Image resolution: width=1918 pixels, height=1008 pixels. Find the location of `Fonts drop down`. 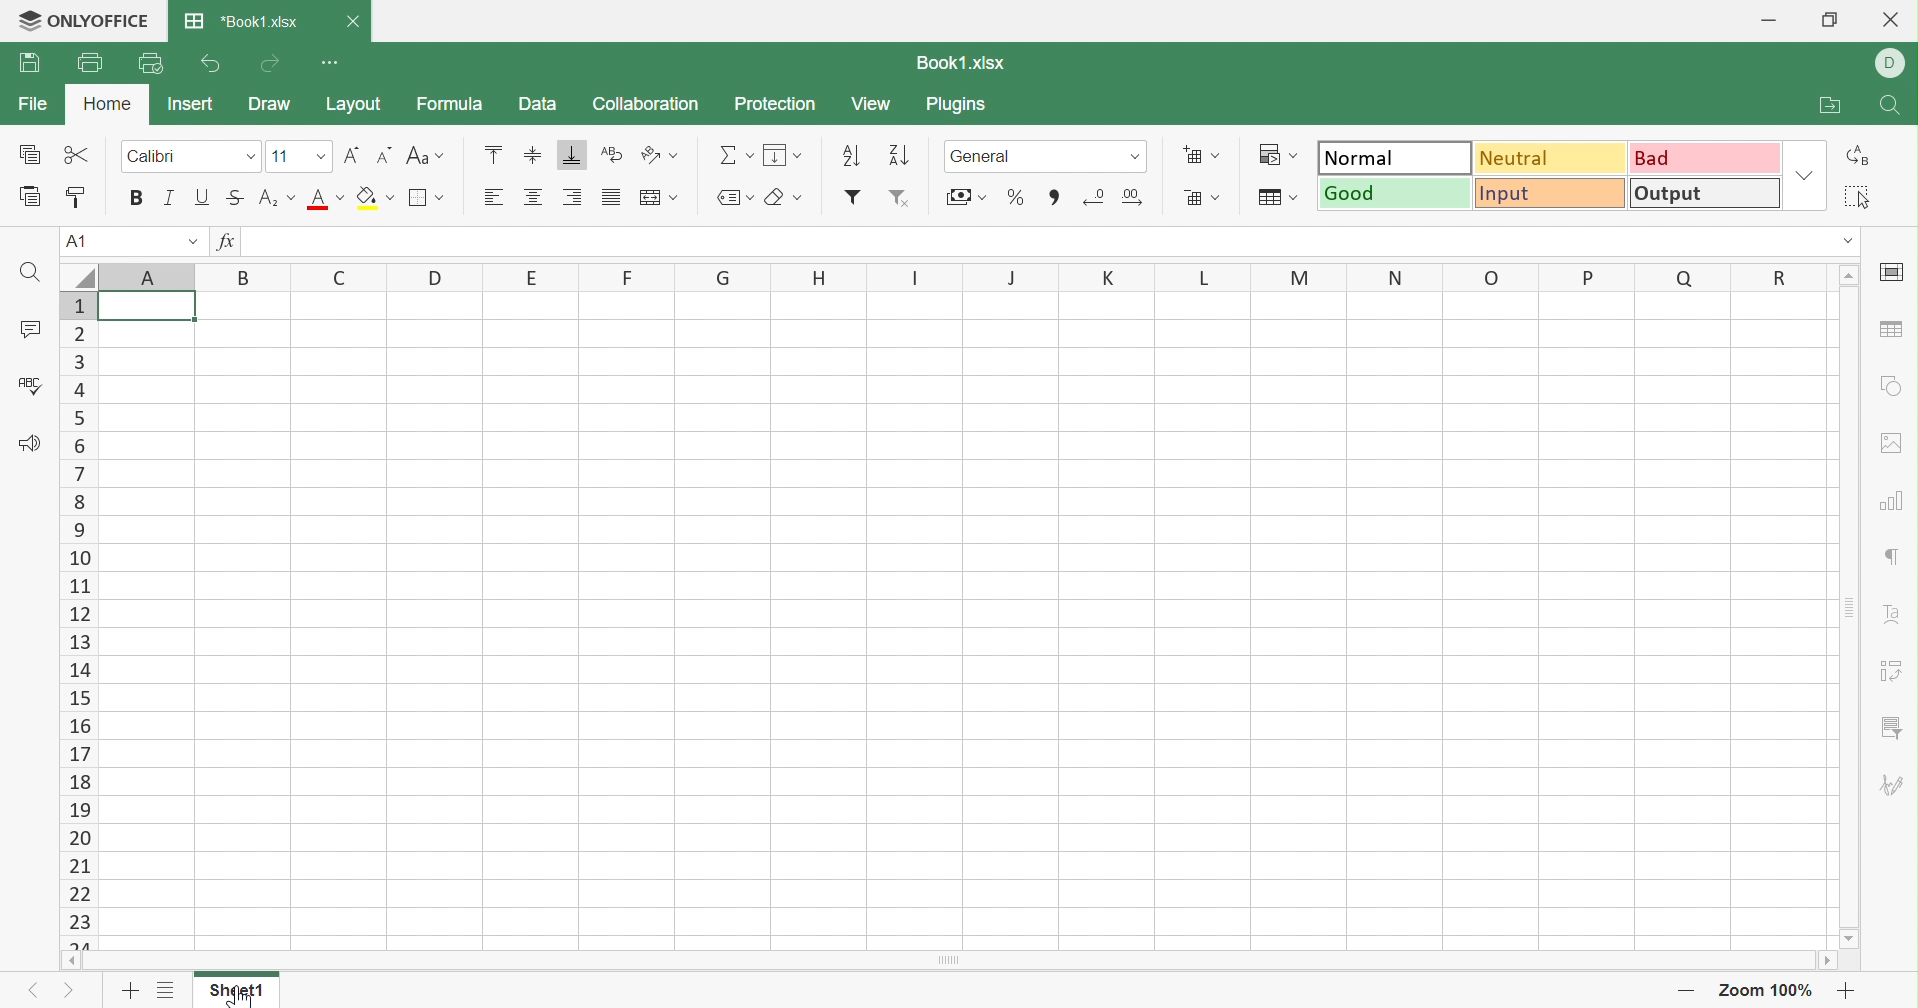

Fonts drop down is located at coordinates (248, 157).